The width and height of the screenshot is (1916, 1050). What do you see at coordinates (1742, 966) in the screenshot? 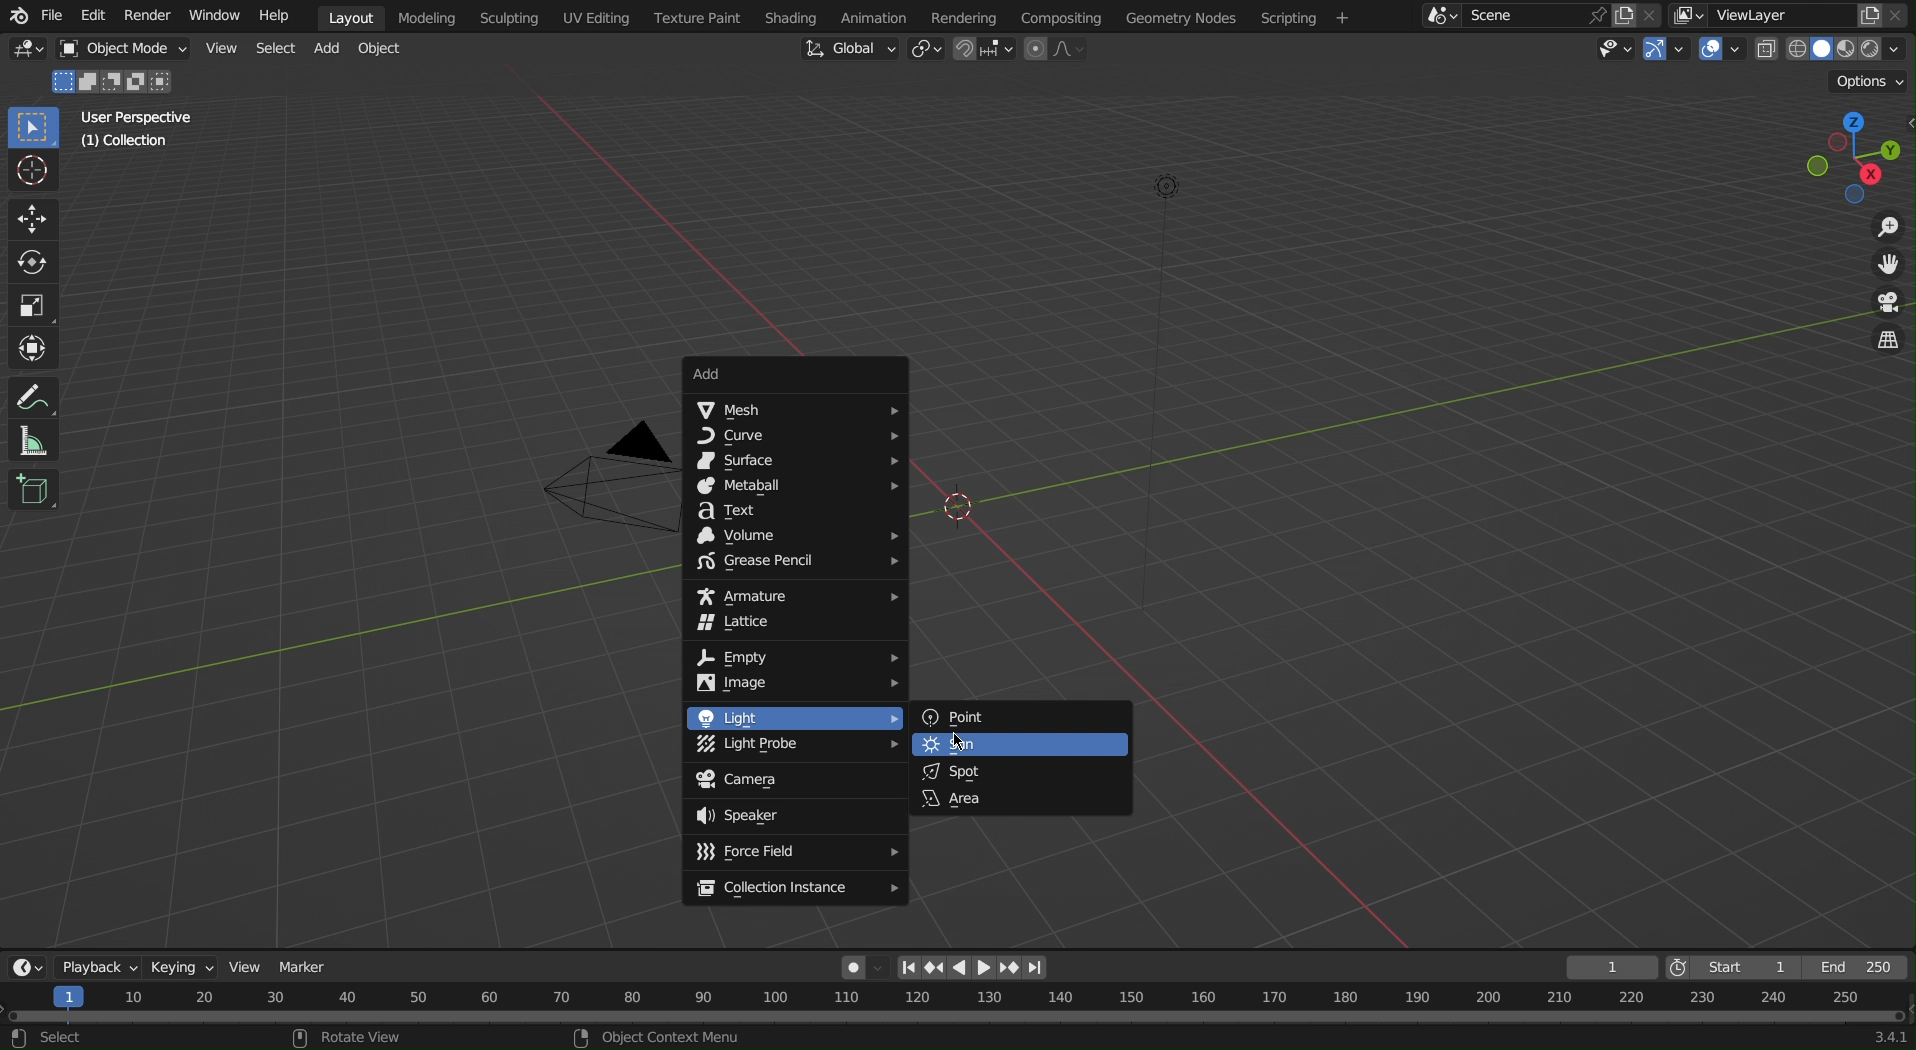
I see `start 1` at bounding box center [1742, 966].